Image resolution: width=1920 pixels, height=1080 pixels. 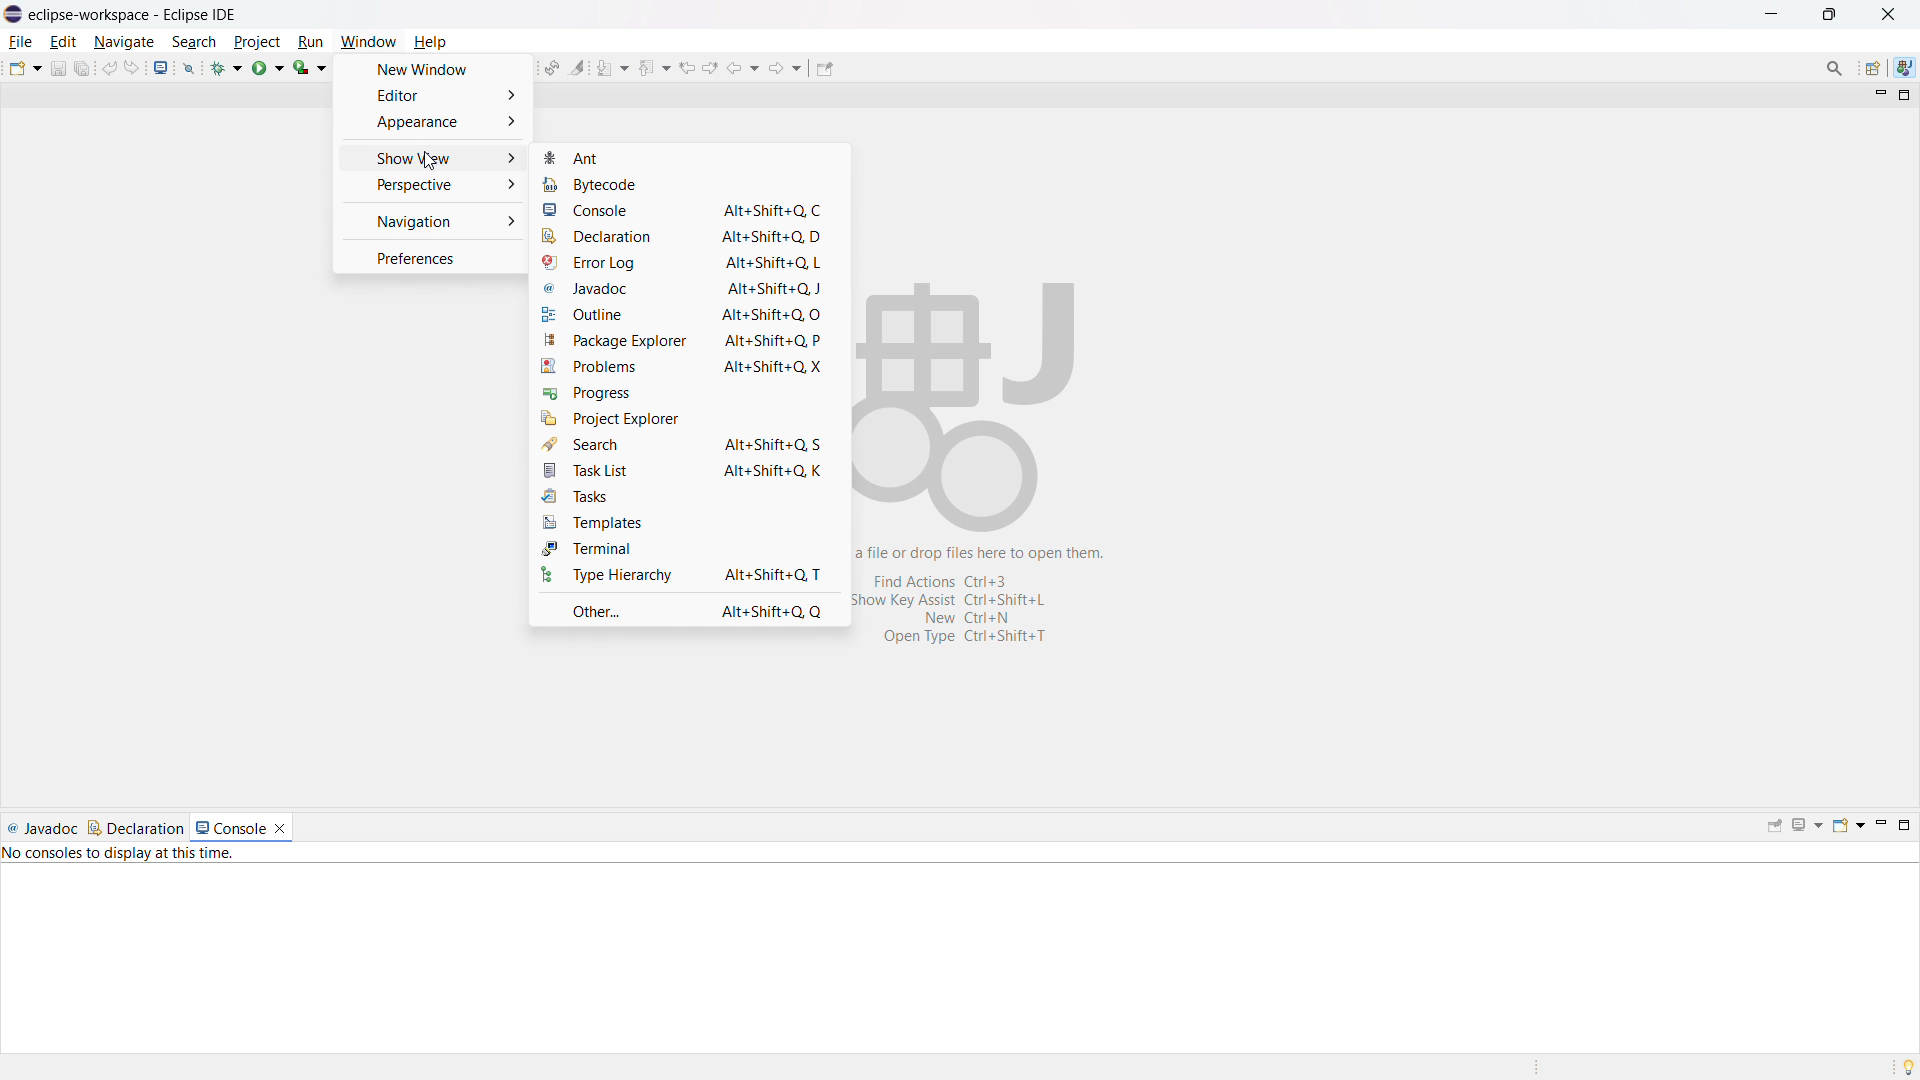 What do you see at coordinates (431, 67) in the screenshot?
I see `new window` at bounding box center [431, 67].